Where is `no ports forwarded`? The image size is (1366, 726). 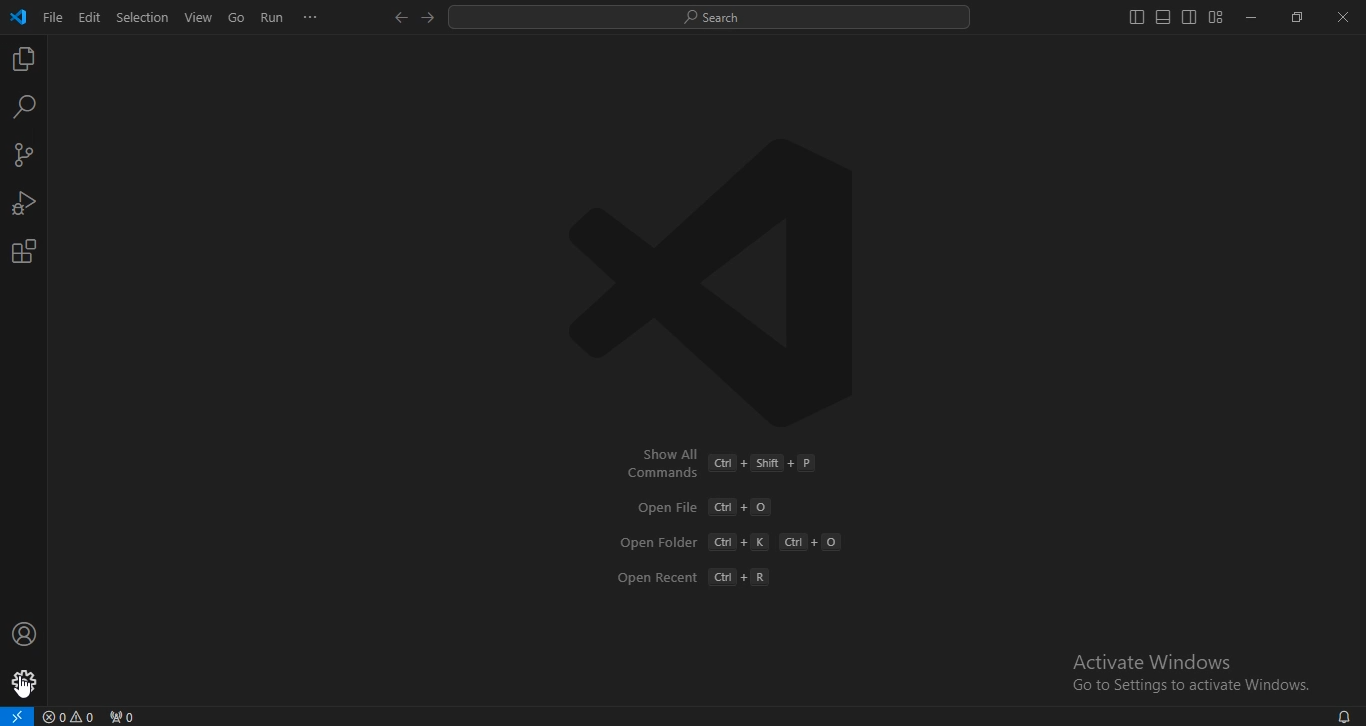 no ports forwarded is located at coordinates (124, 716).